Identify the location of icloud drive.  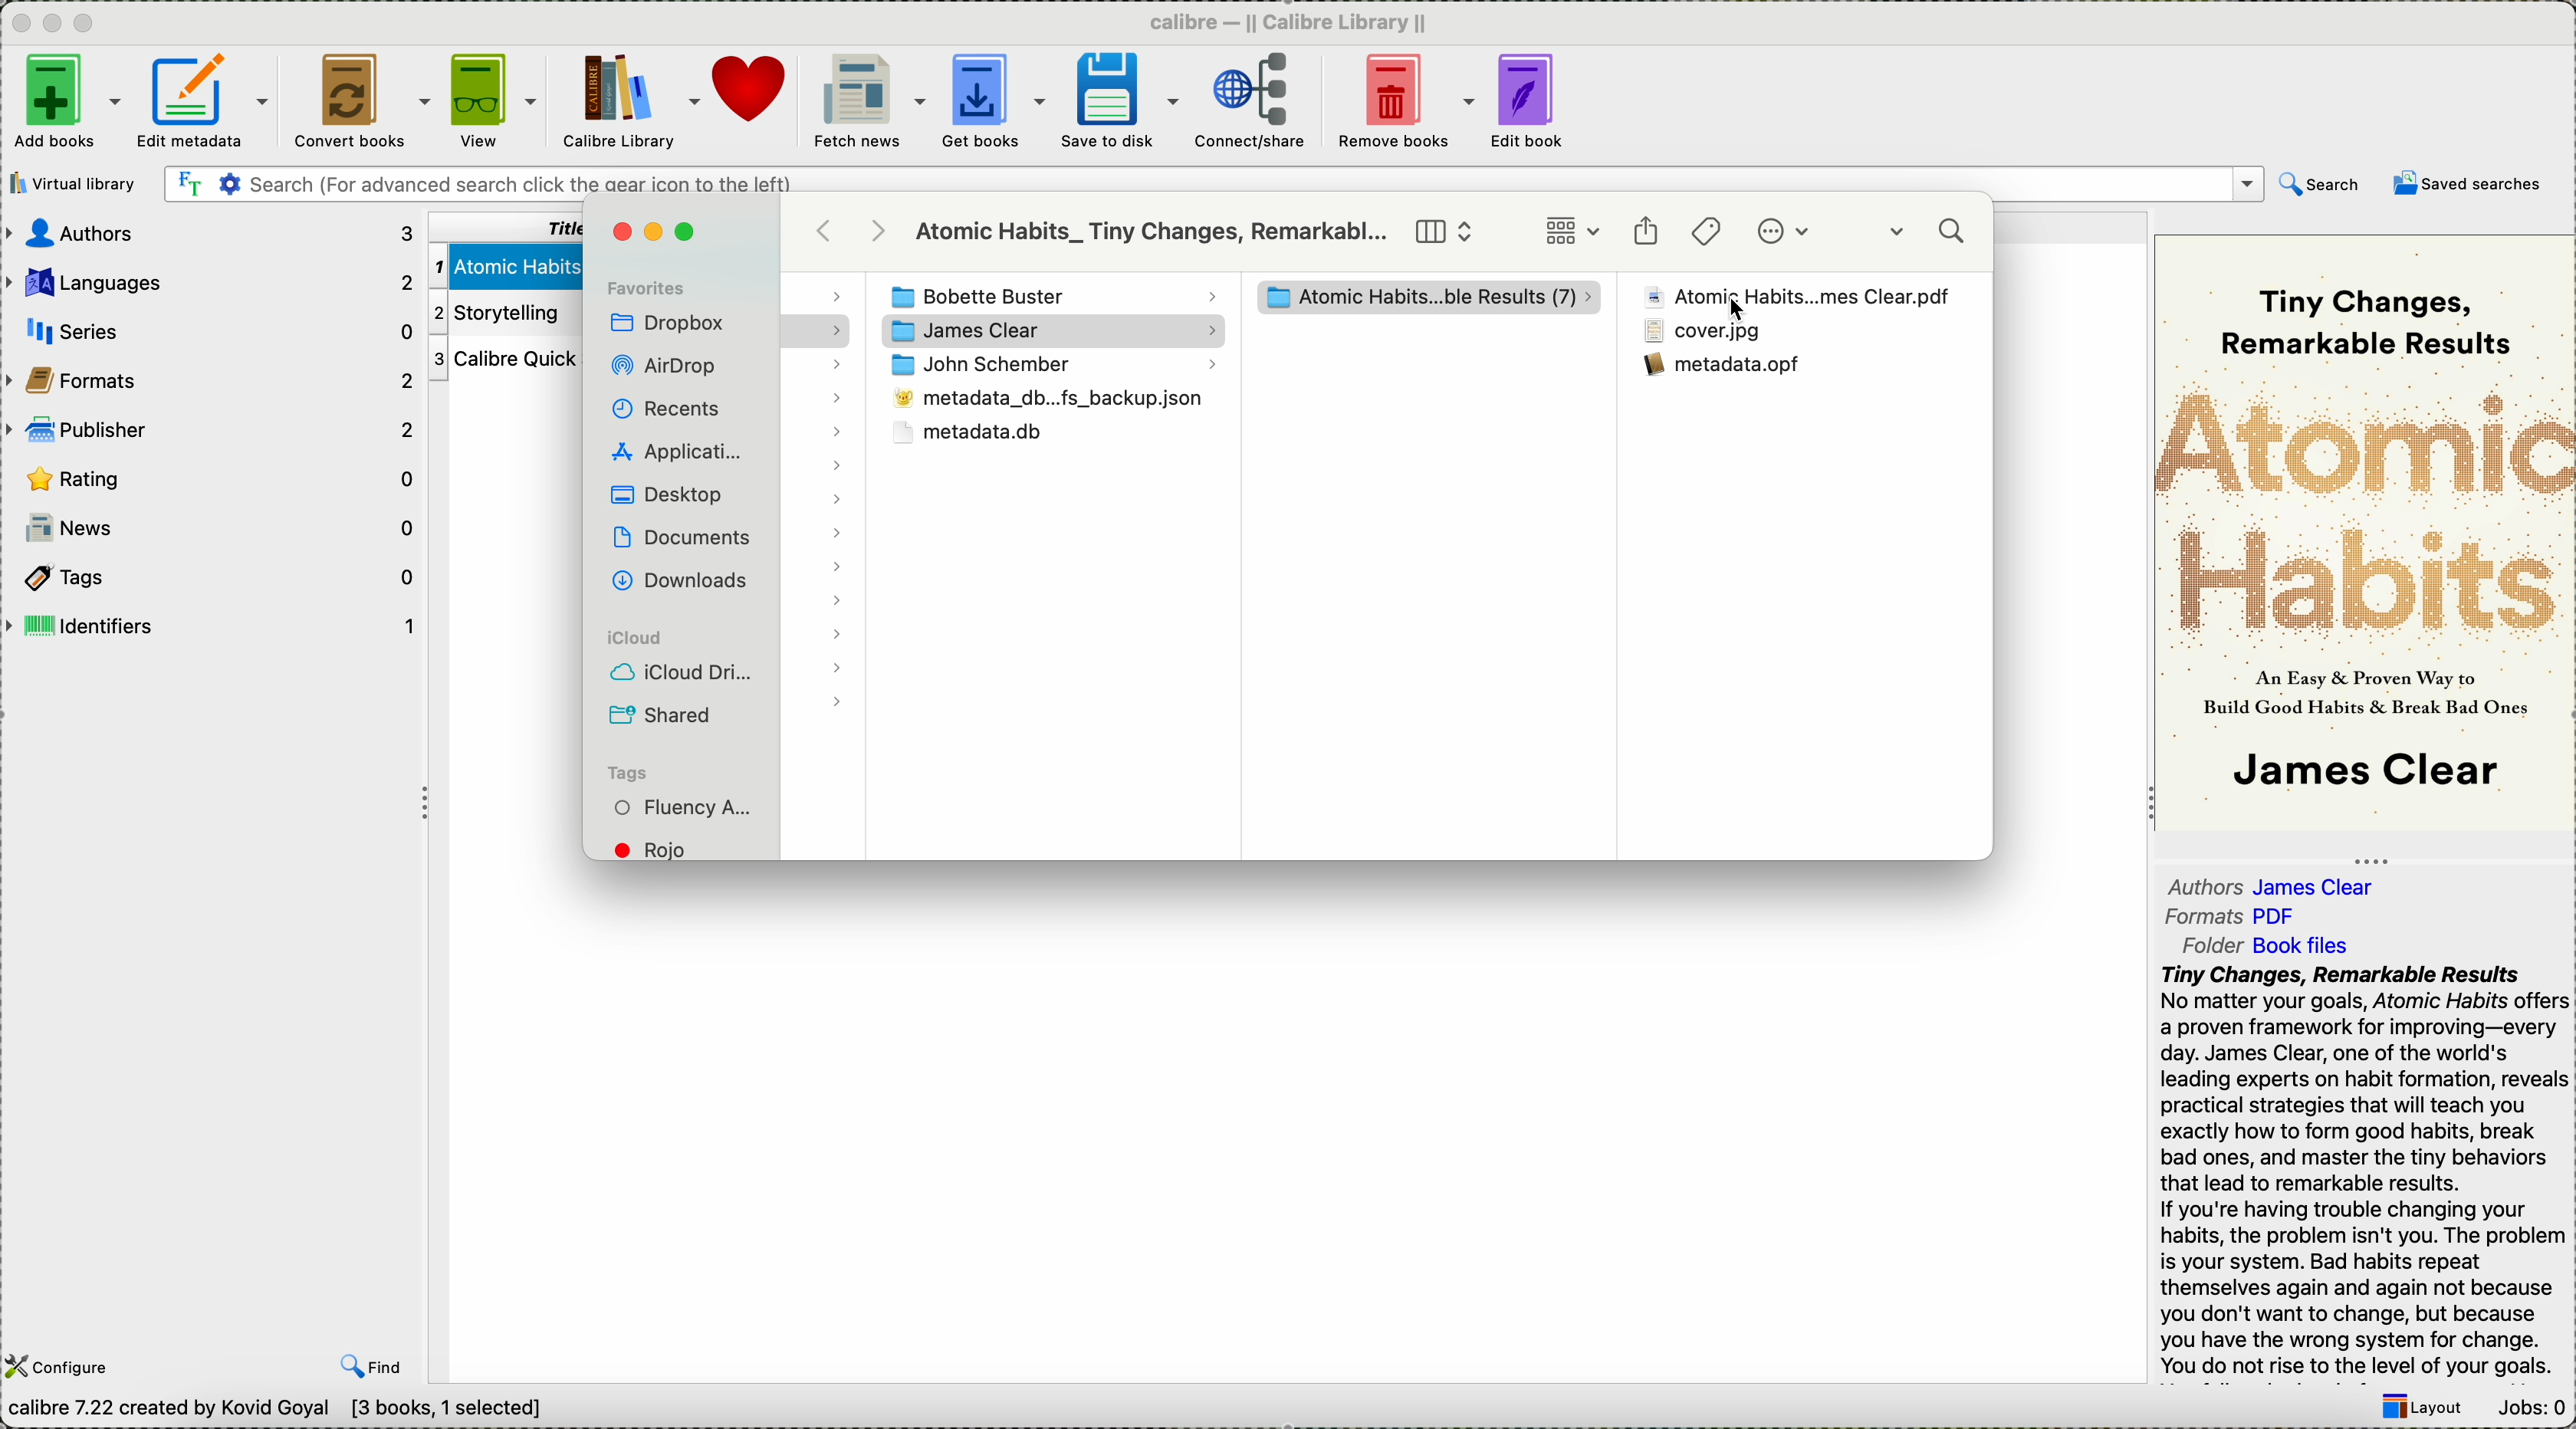
(683, 675).